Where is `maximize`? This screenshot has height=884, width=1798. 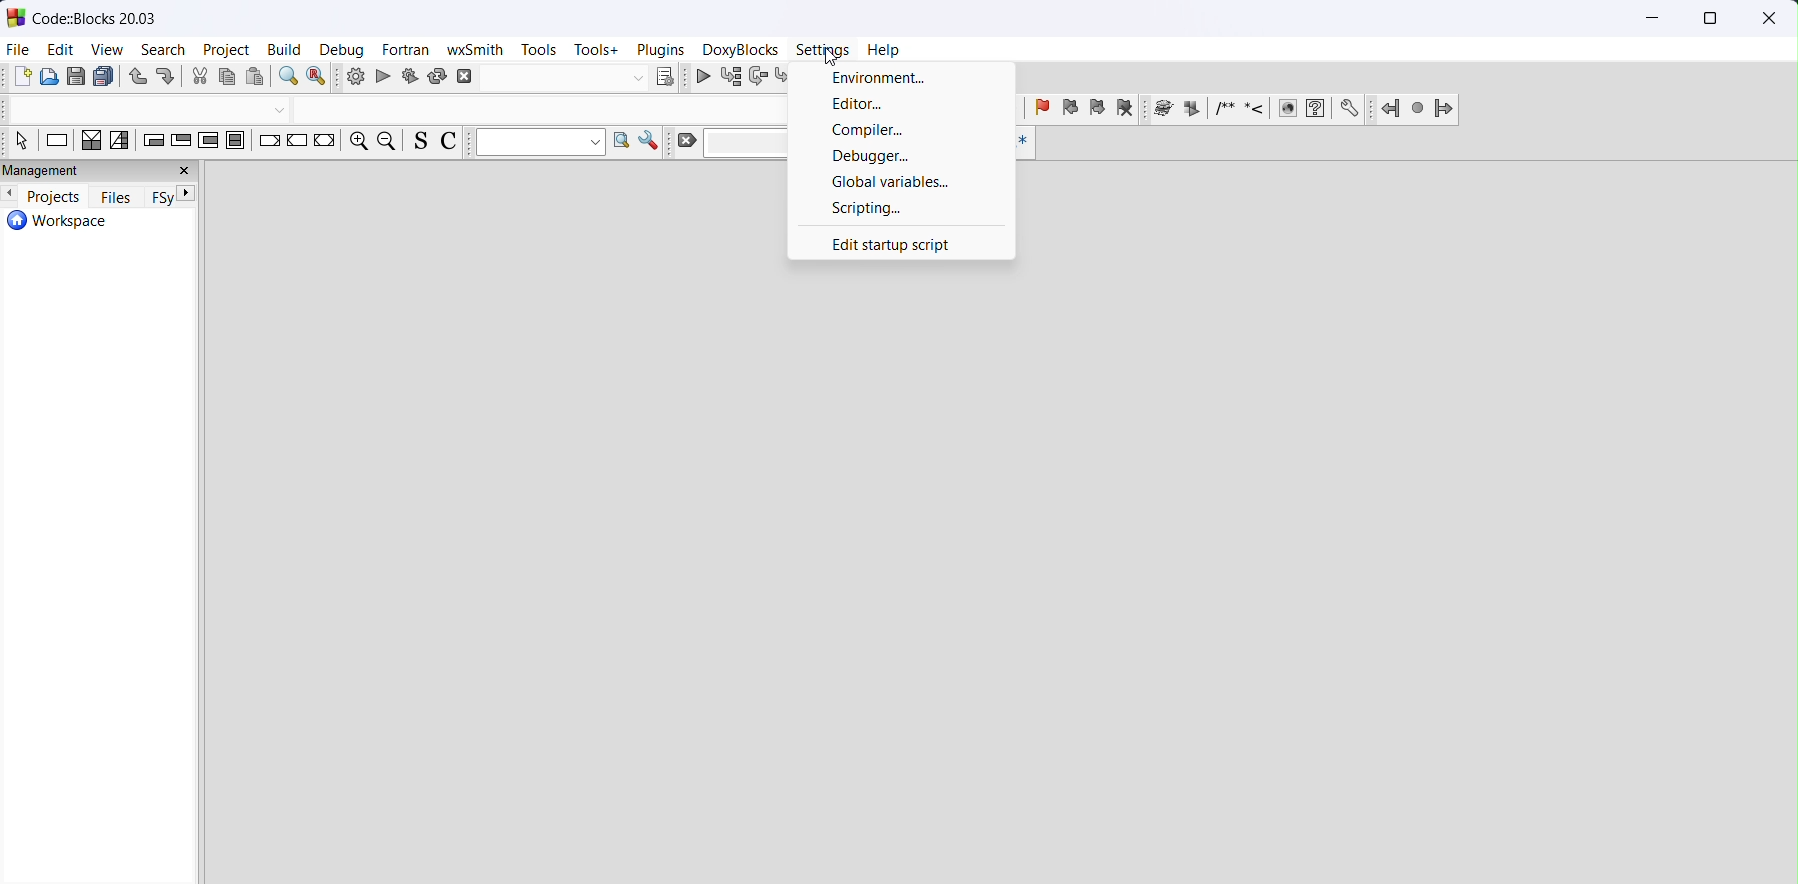
maximize is located at coordinates (1707, 20).